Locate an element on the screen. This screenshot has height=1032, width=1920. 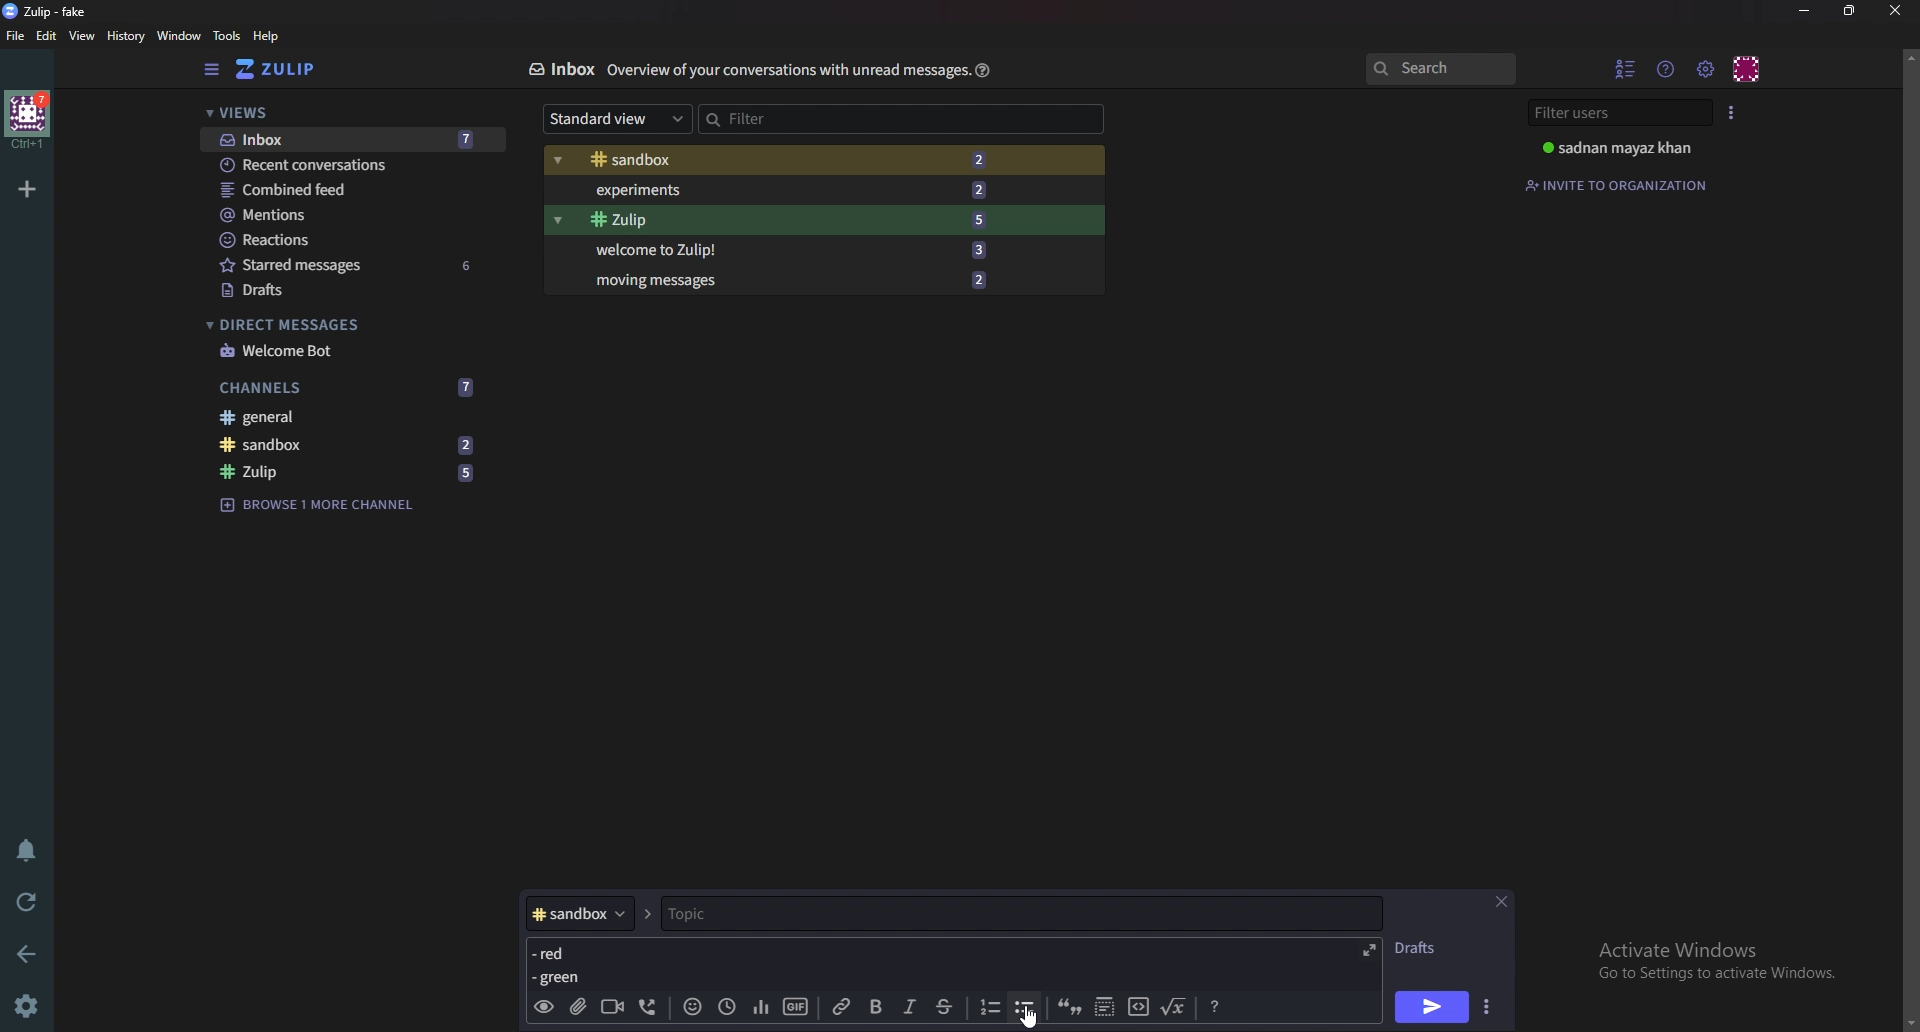
Home is located at coordinates (29, 119).